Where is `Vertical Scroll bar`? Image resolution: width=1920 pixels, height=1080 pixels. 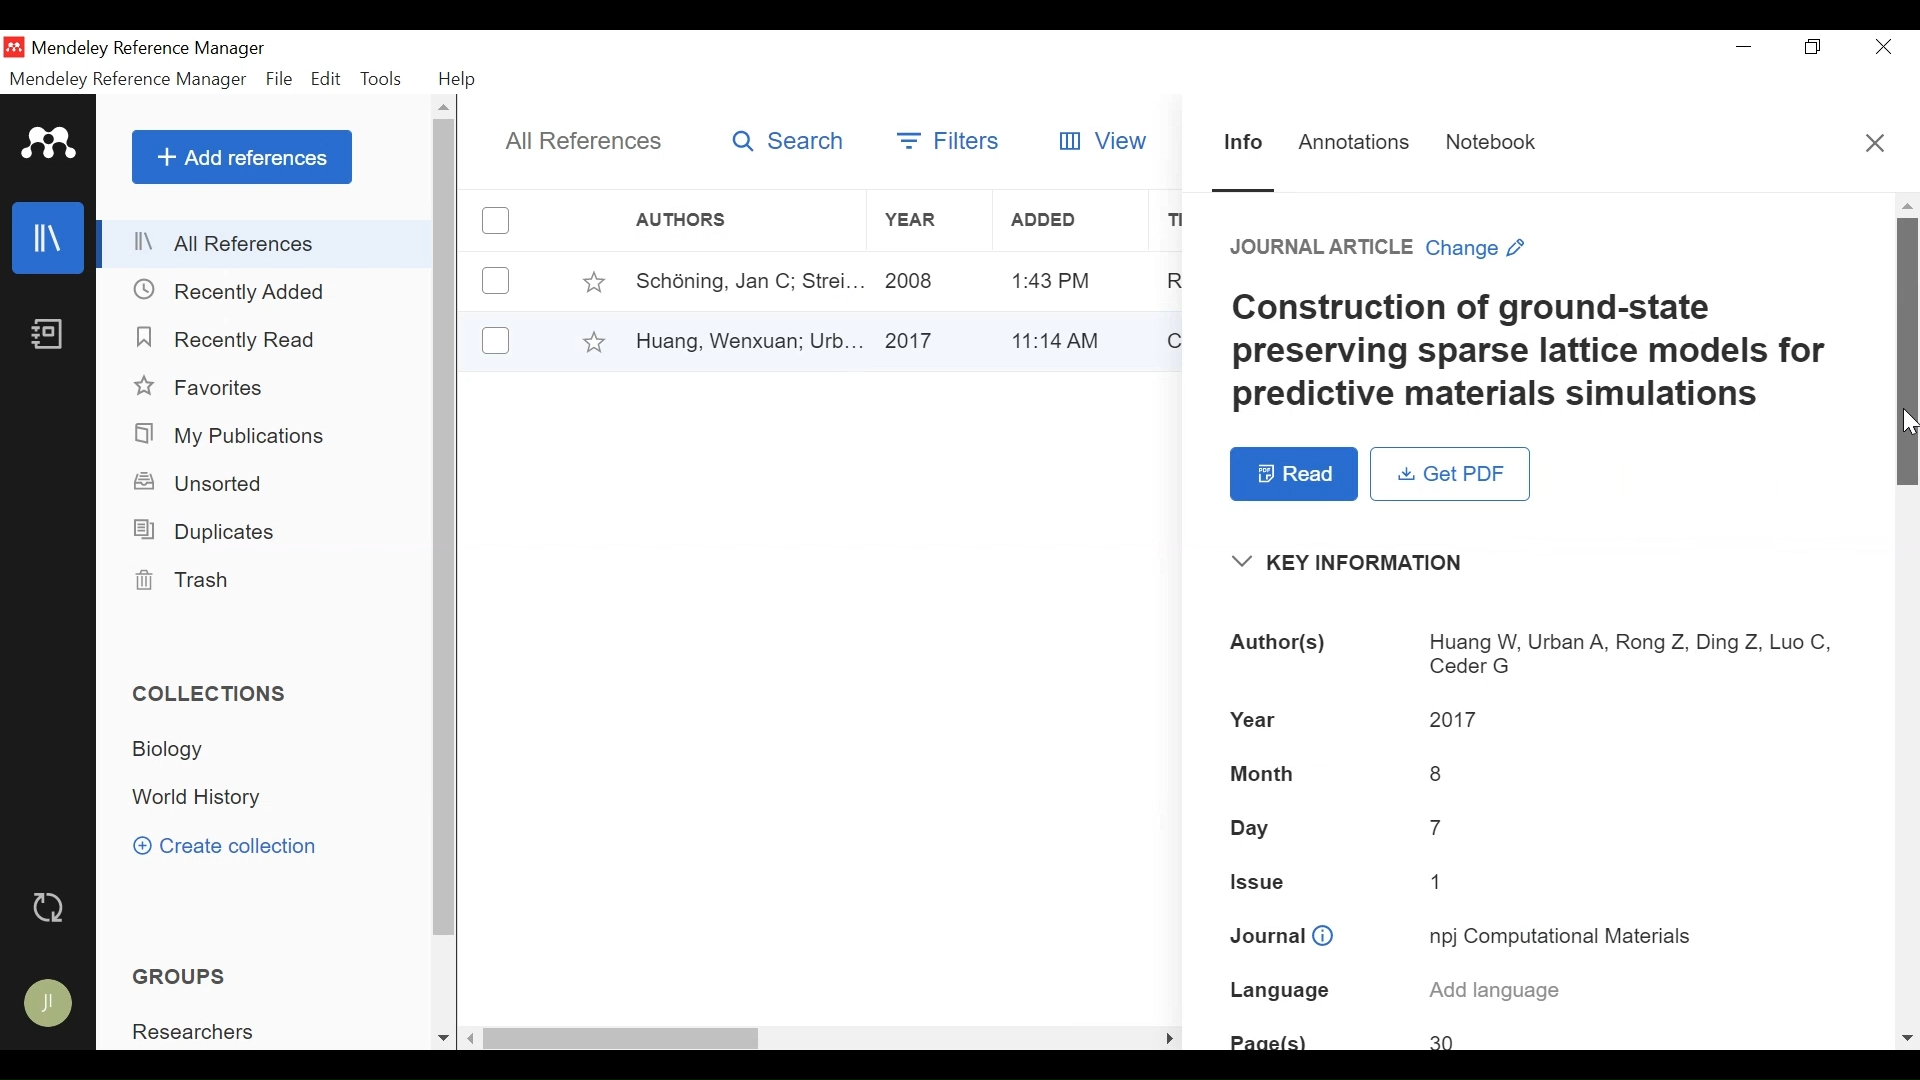 Vertical Scroll bar is located at coordinates (625, 1040).